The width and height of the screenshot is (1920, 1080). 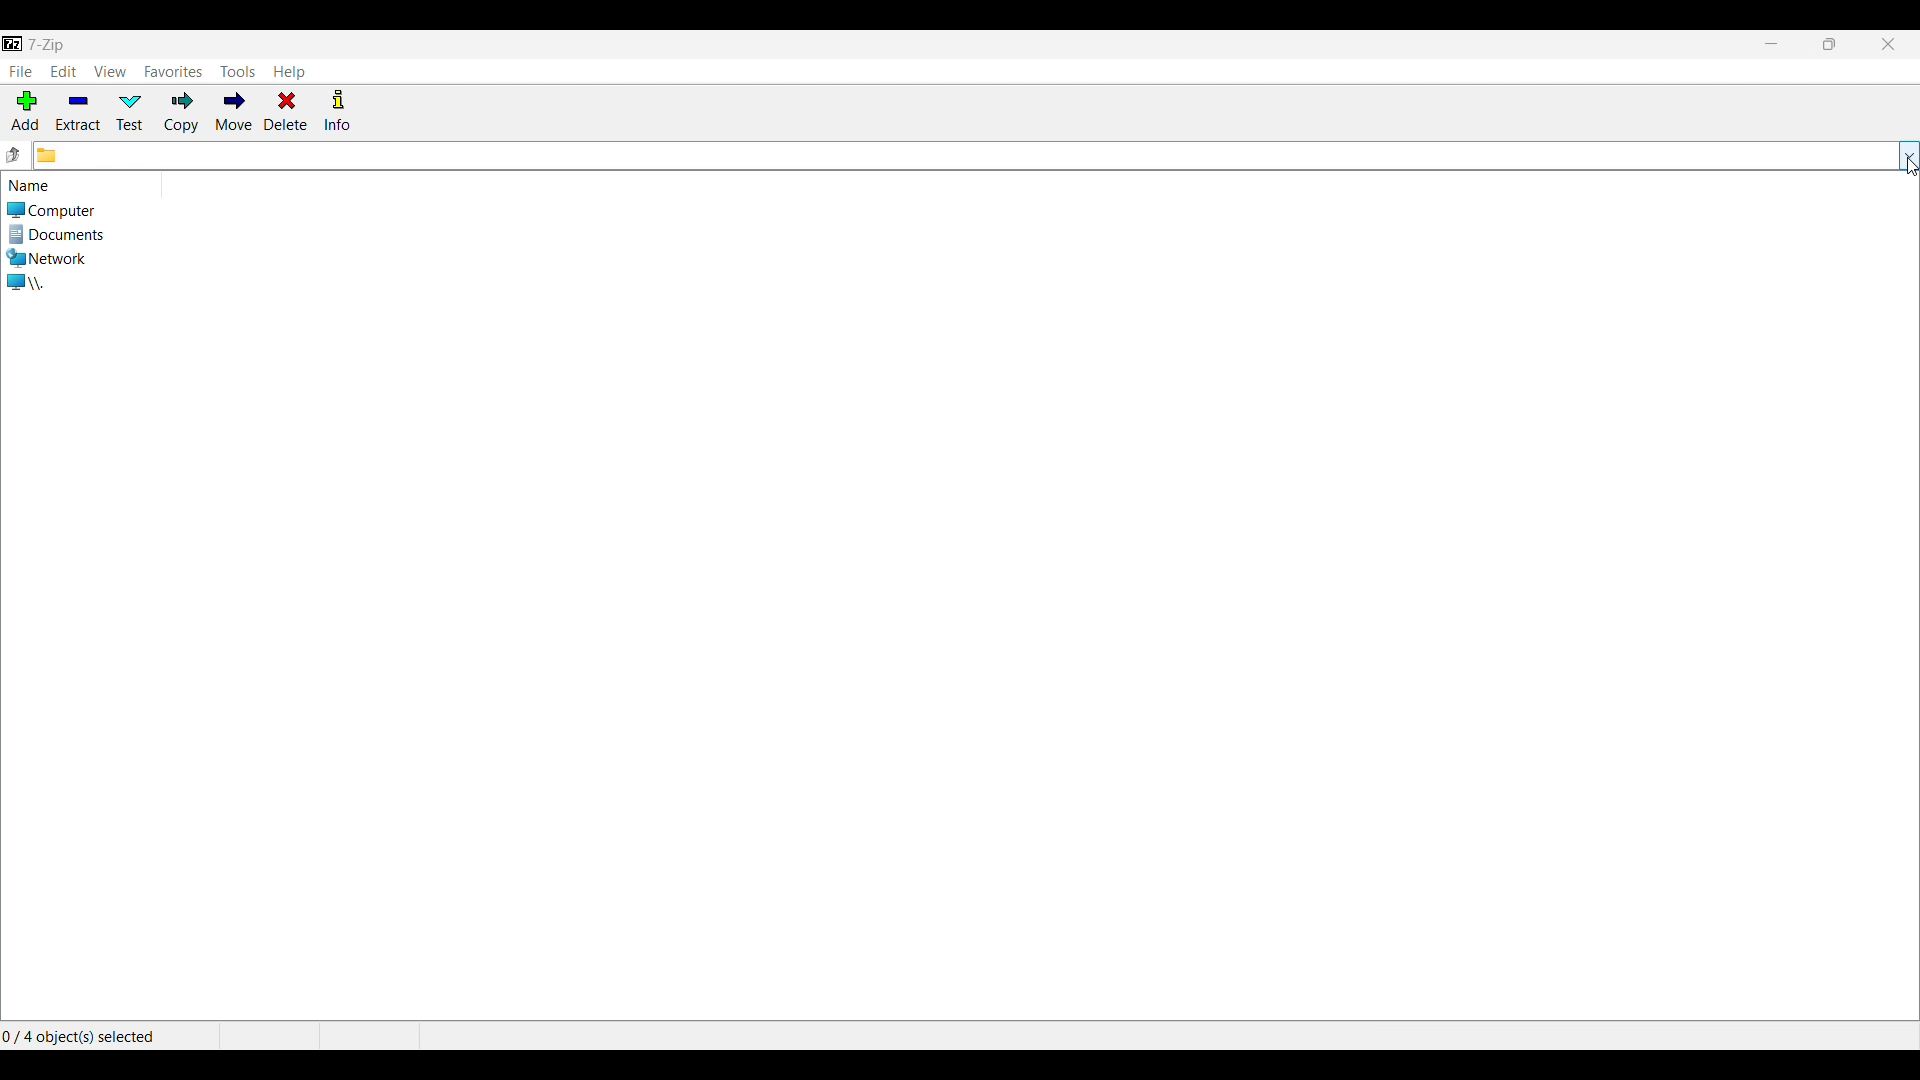 What do you see at coordinates (31, 186) in the screenshot?
I see `Indicates list of loaction below` at bounding box center [31, 186].